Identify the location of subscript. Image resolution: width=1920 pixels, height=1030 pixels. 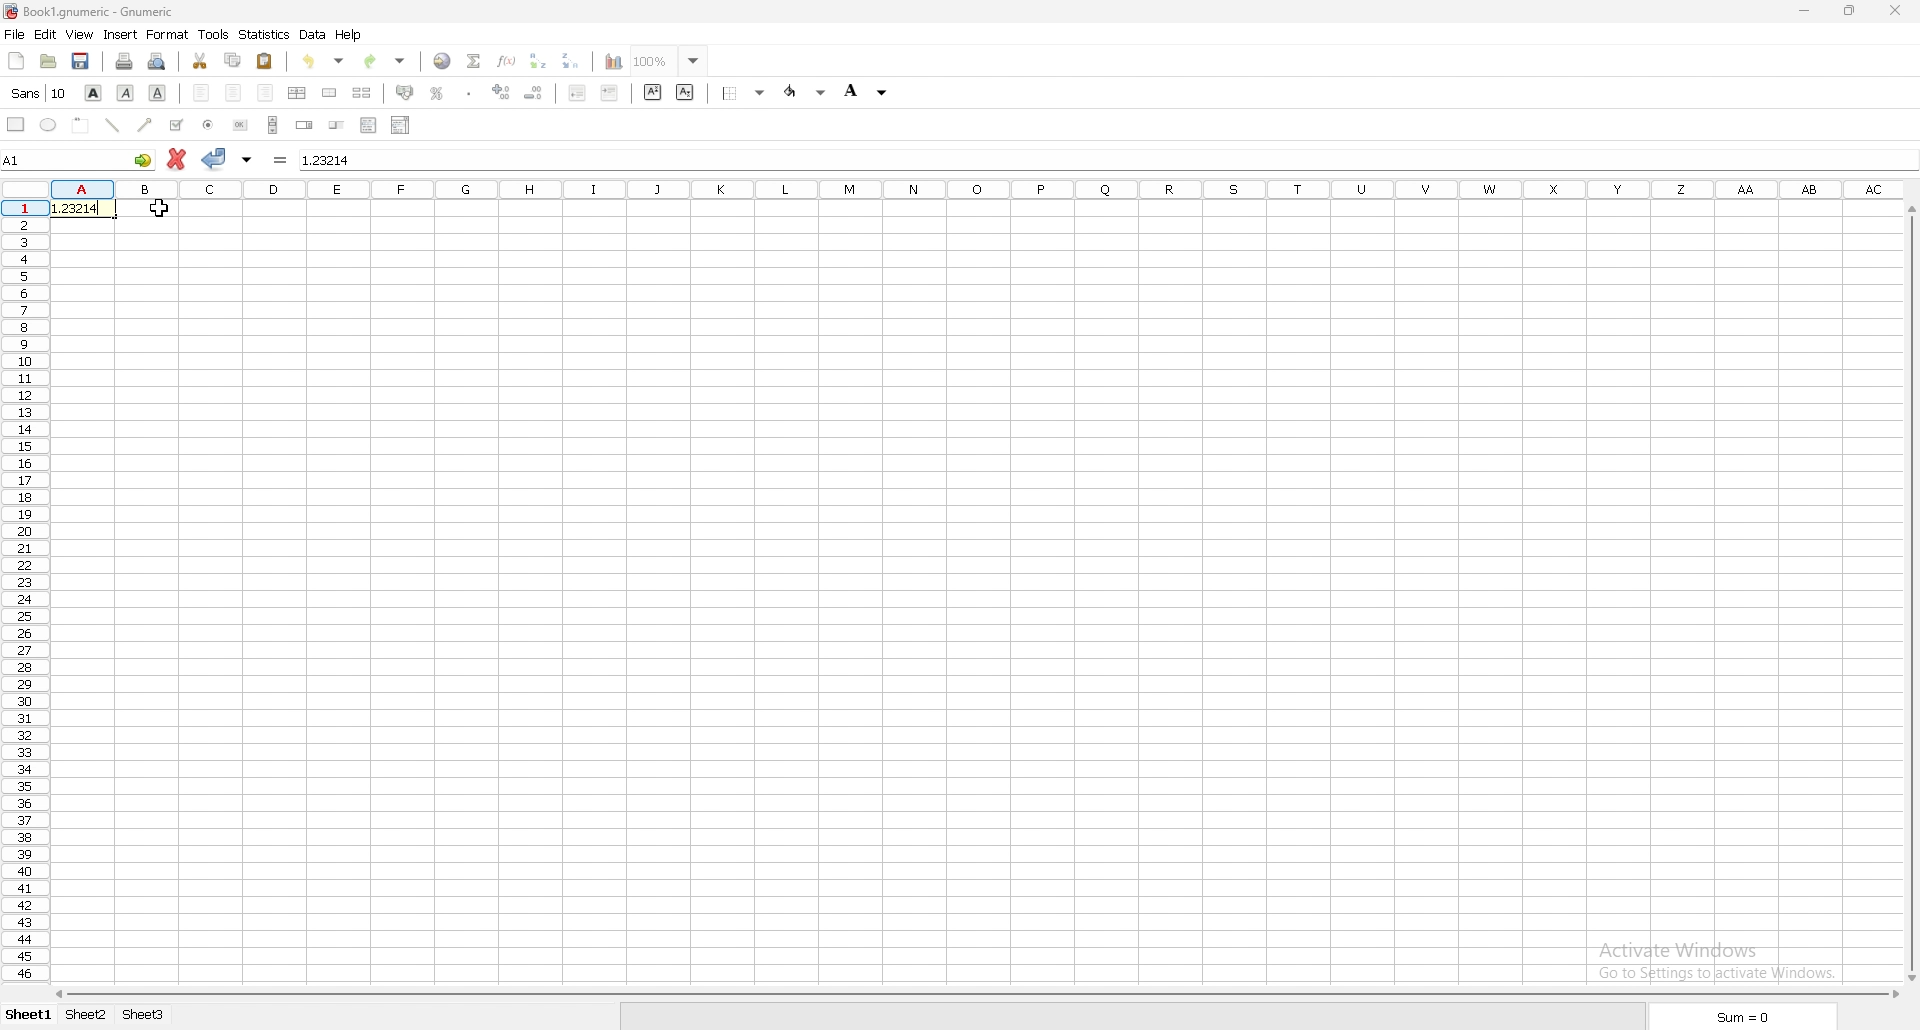
(685, 92).